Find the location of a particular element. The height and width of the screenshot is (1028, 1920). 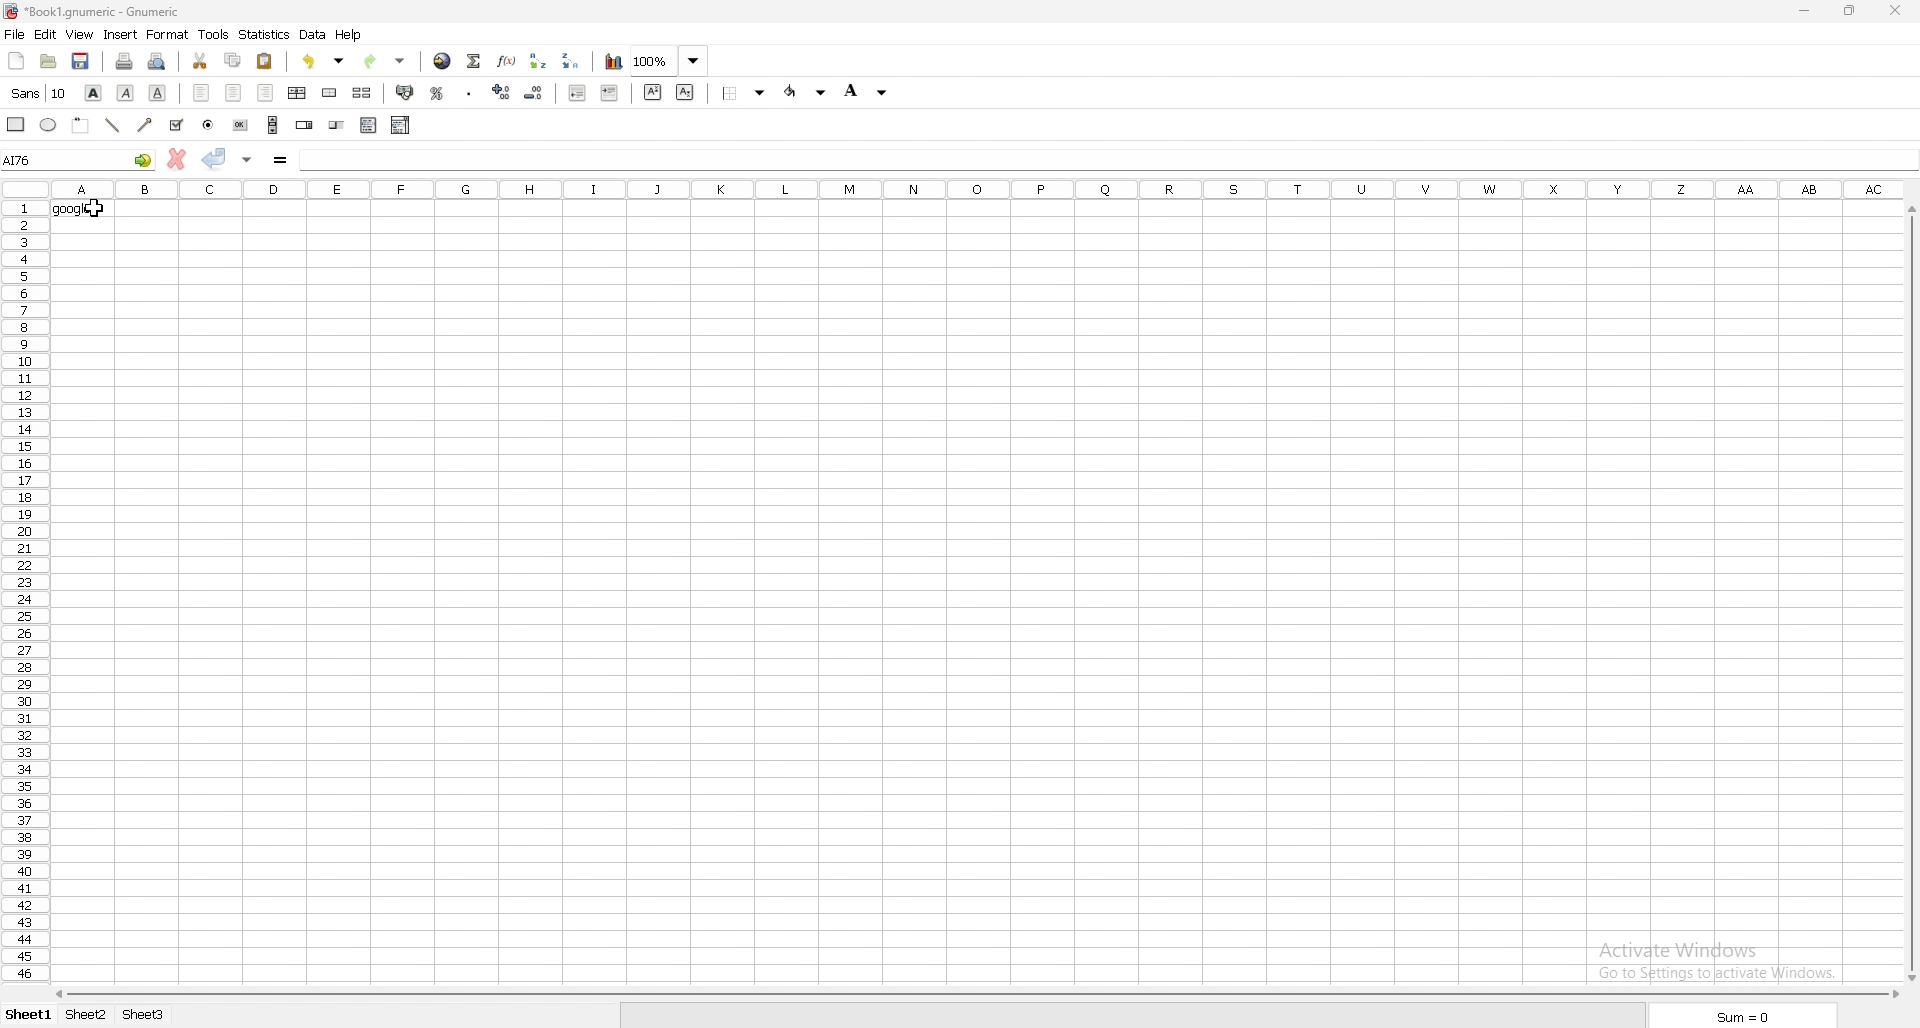

left align is located at coordinates (201, 92).